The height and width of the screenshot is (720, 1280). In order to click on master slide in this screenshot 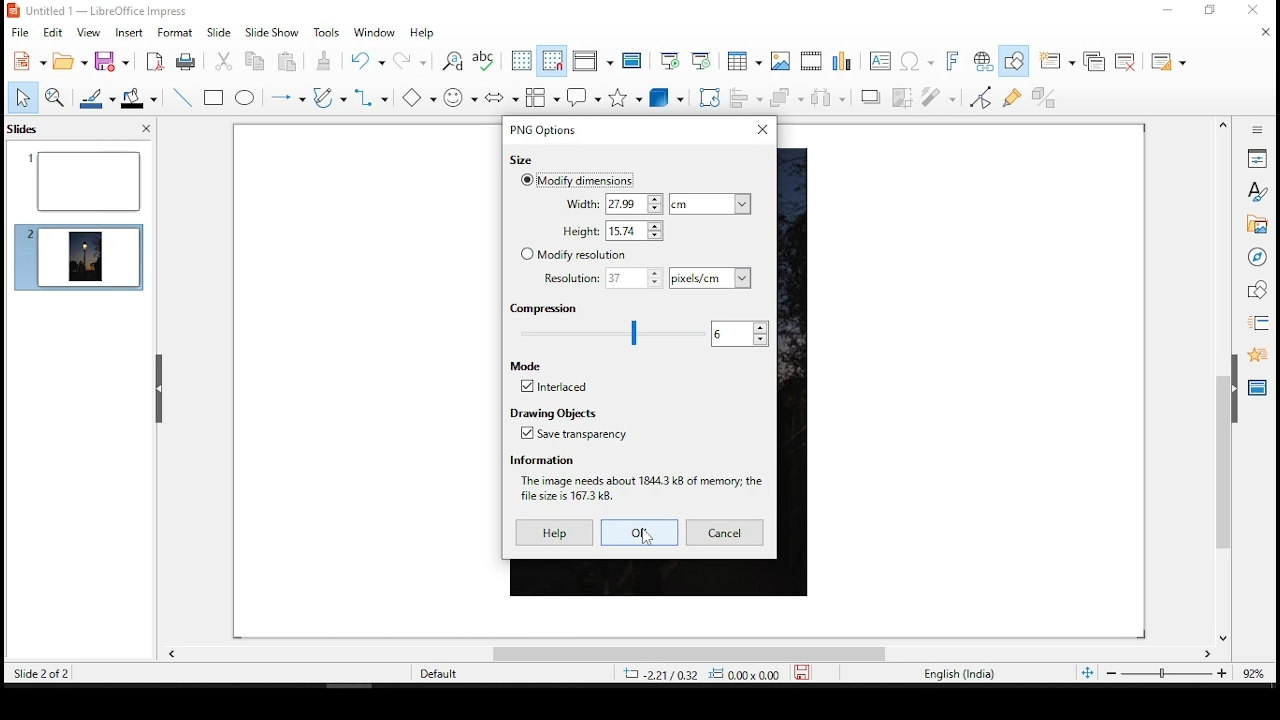, I will do `click(635, 60)`.